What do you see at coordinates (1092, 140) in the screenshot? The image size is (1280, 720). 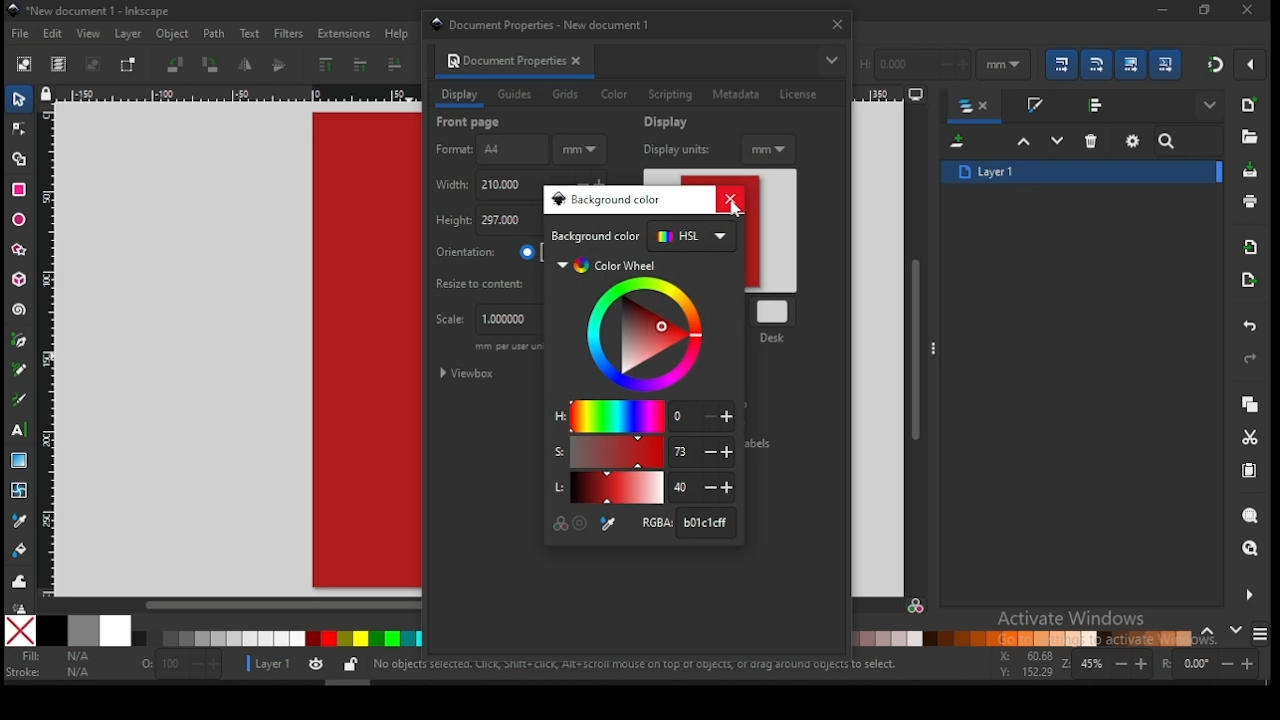 I see `delete layer` at bounding box center [1092, 140].